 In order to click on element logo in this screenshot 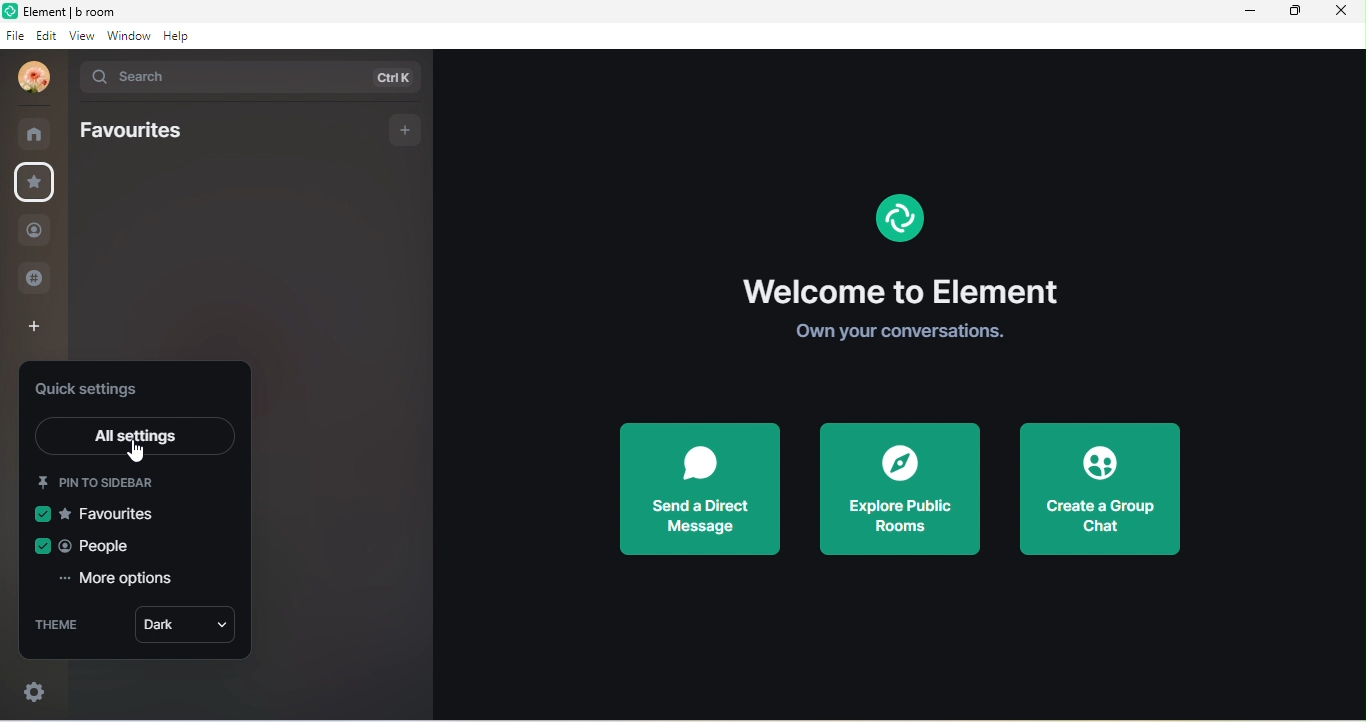, I will do `click(899, 215)`.